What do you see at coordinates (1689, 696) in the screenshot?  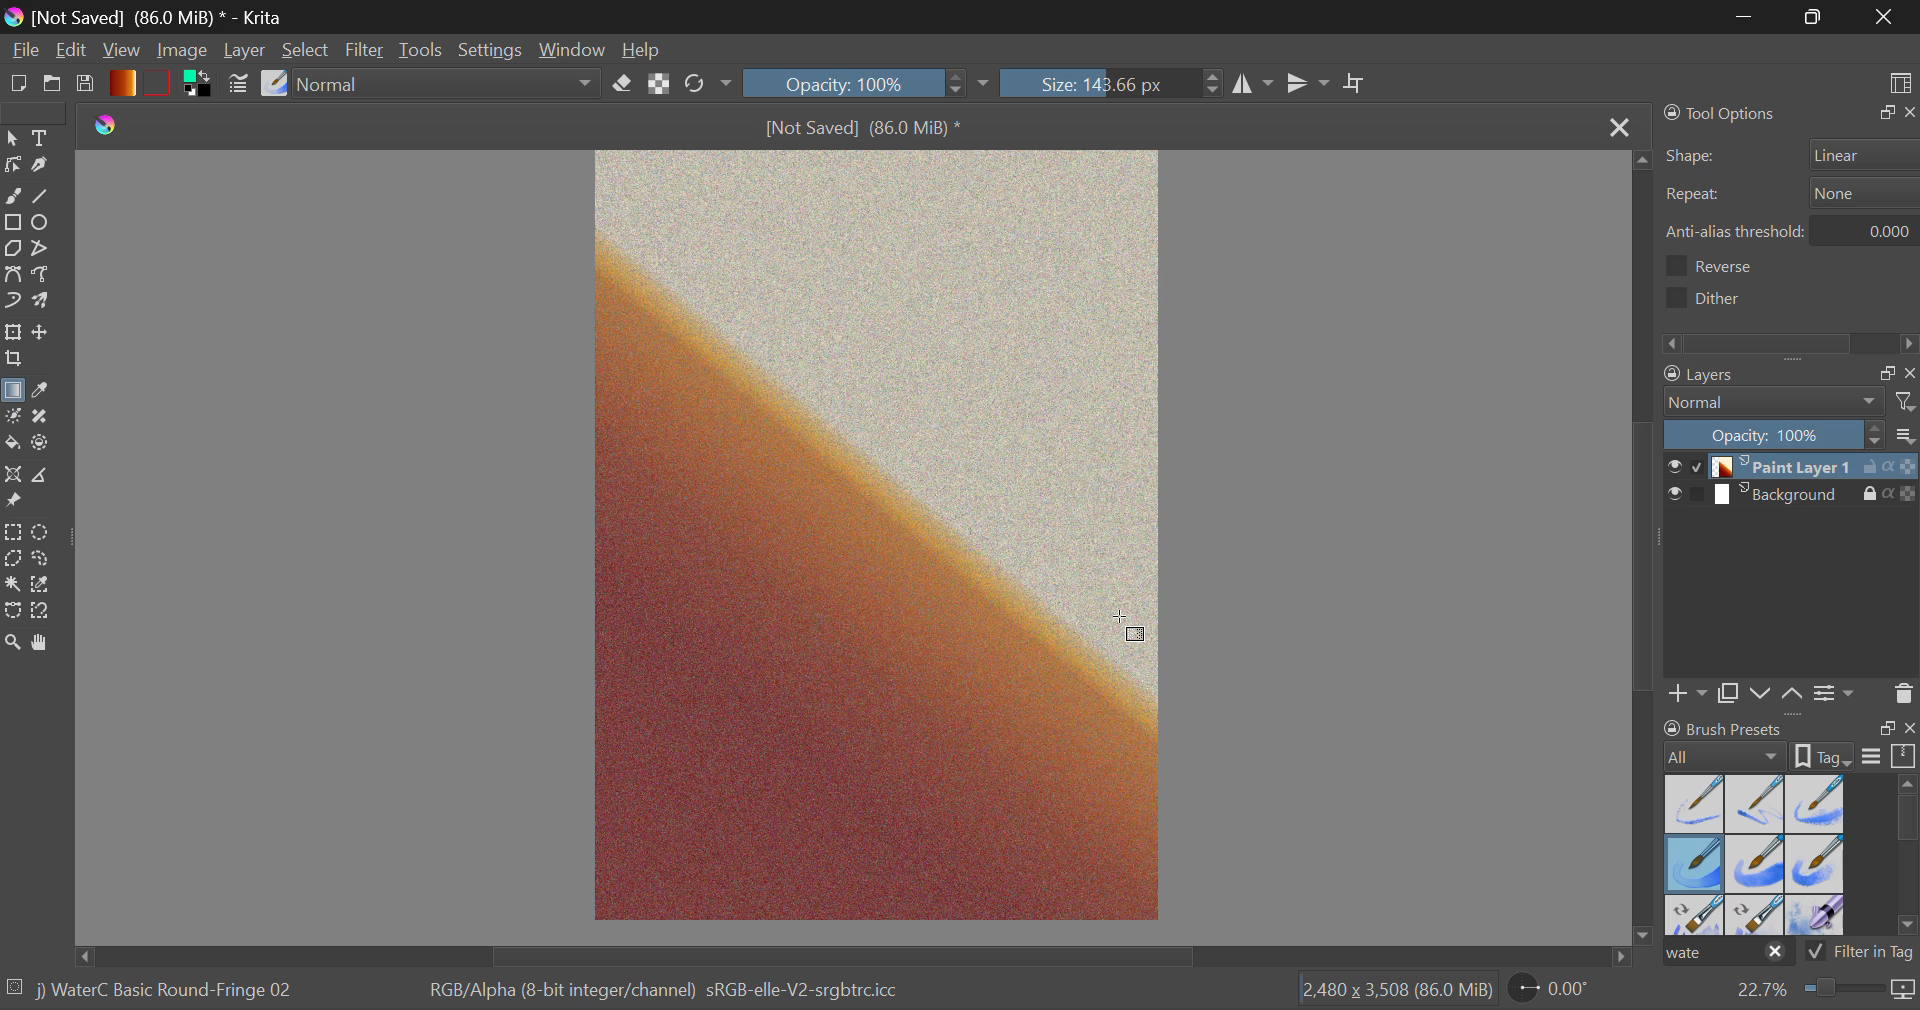 I see `add` at bounding box center [1689, 696].